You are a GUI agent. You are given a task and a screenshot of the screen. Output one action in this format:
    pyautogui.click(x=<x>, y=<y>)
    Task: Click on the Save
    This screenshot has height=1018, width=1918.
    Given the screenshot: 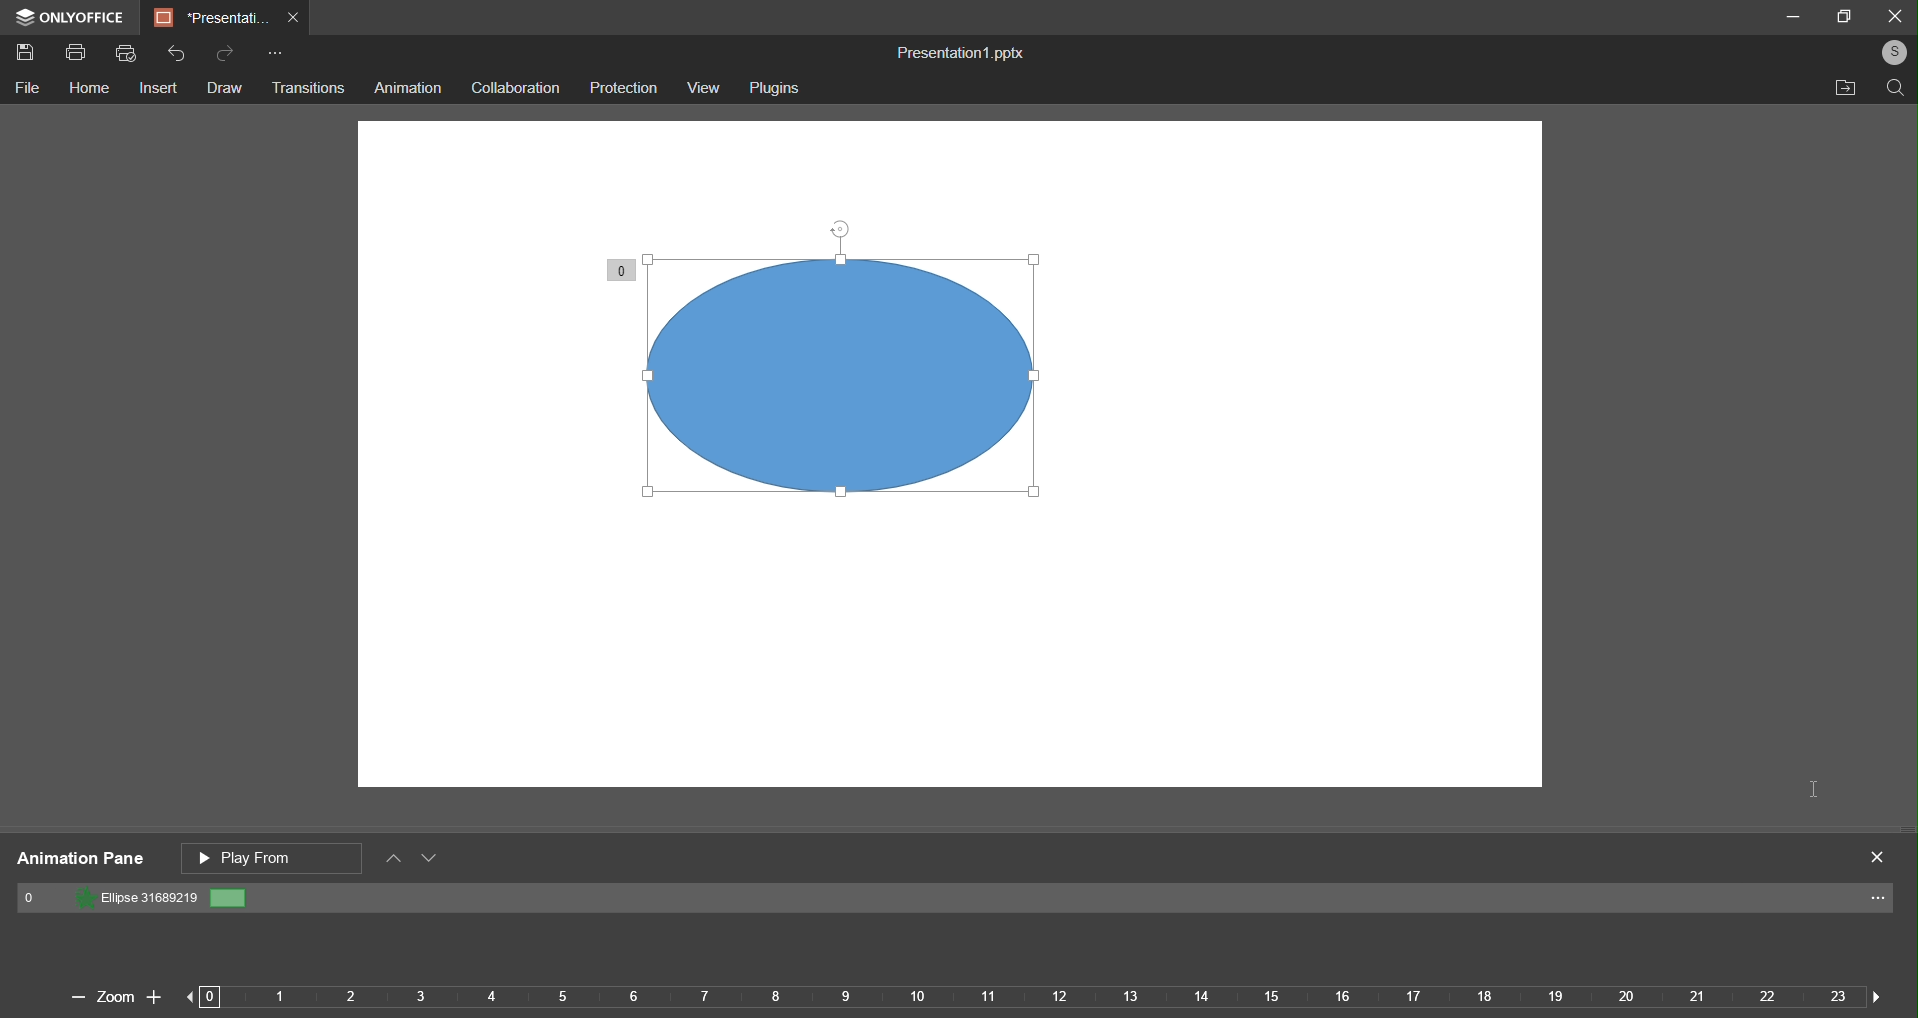 What is the action you would take?
    pyautogui.click(x=28, y=54)
    